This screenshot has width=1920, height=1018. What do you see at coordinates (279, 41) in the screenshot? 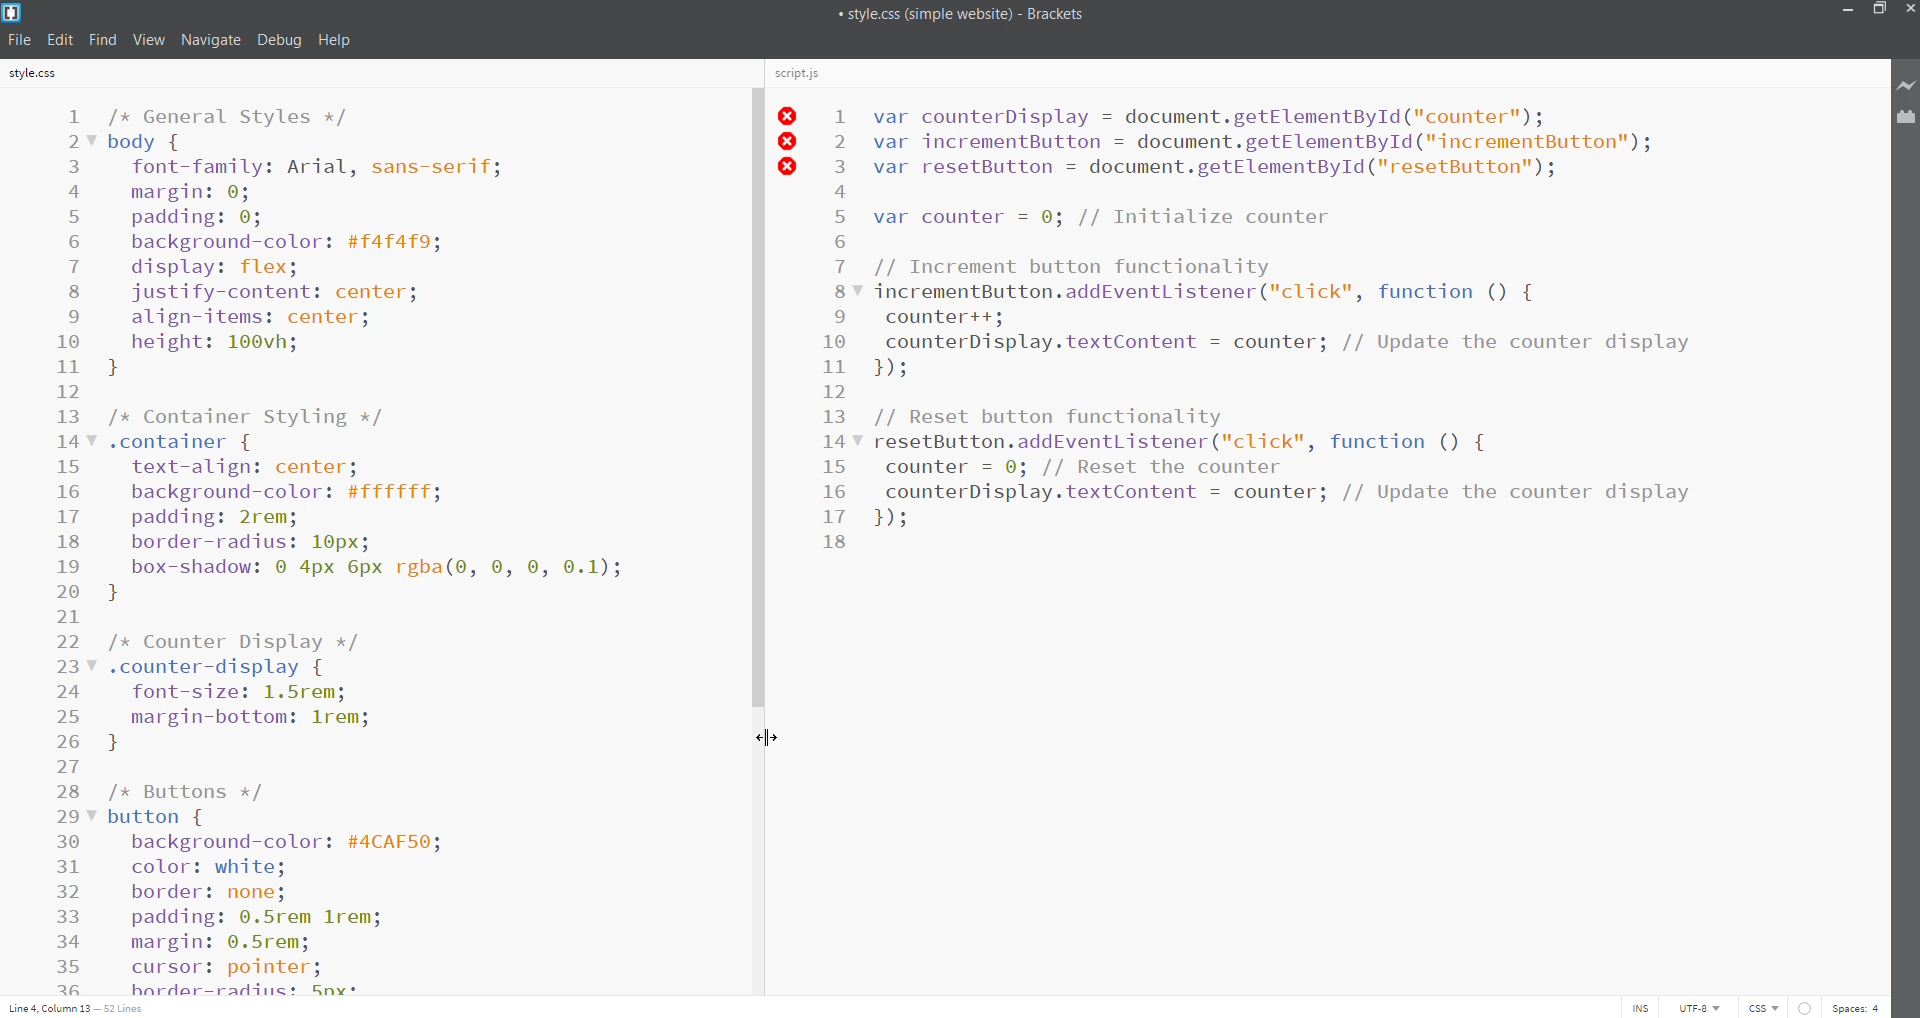
I see `debug` at bounding box center [279, 41].